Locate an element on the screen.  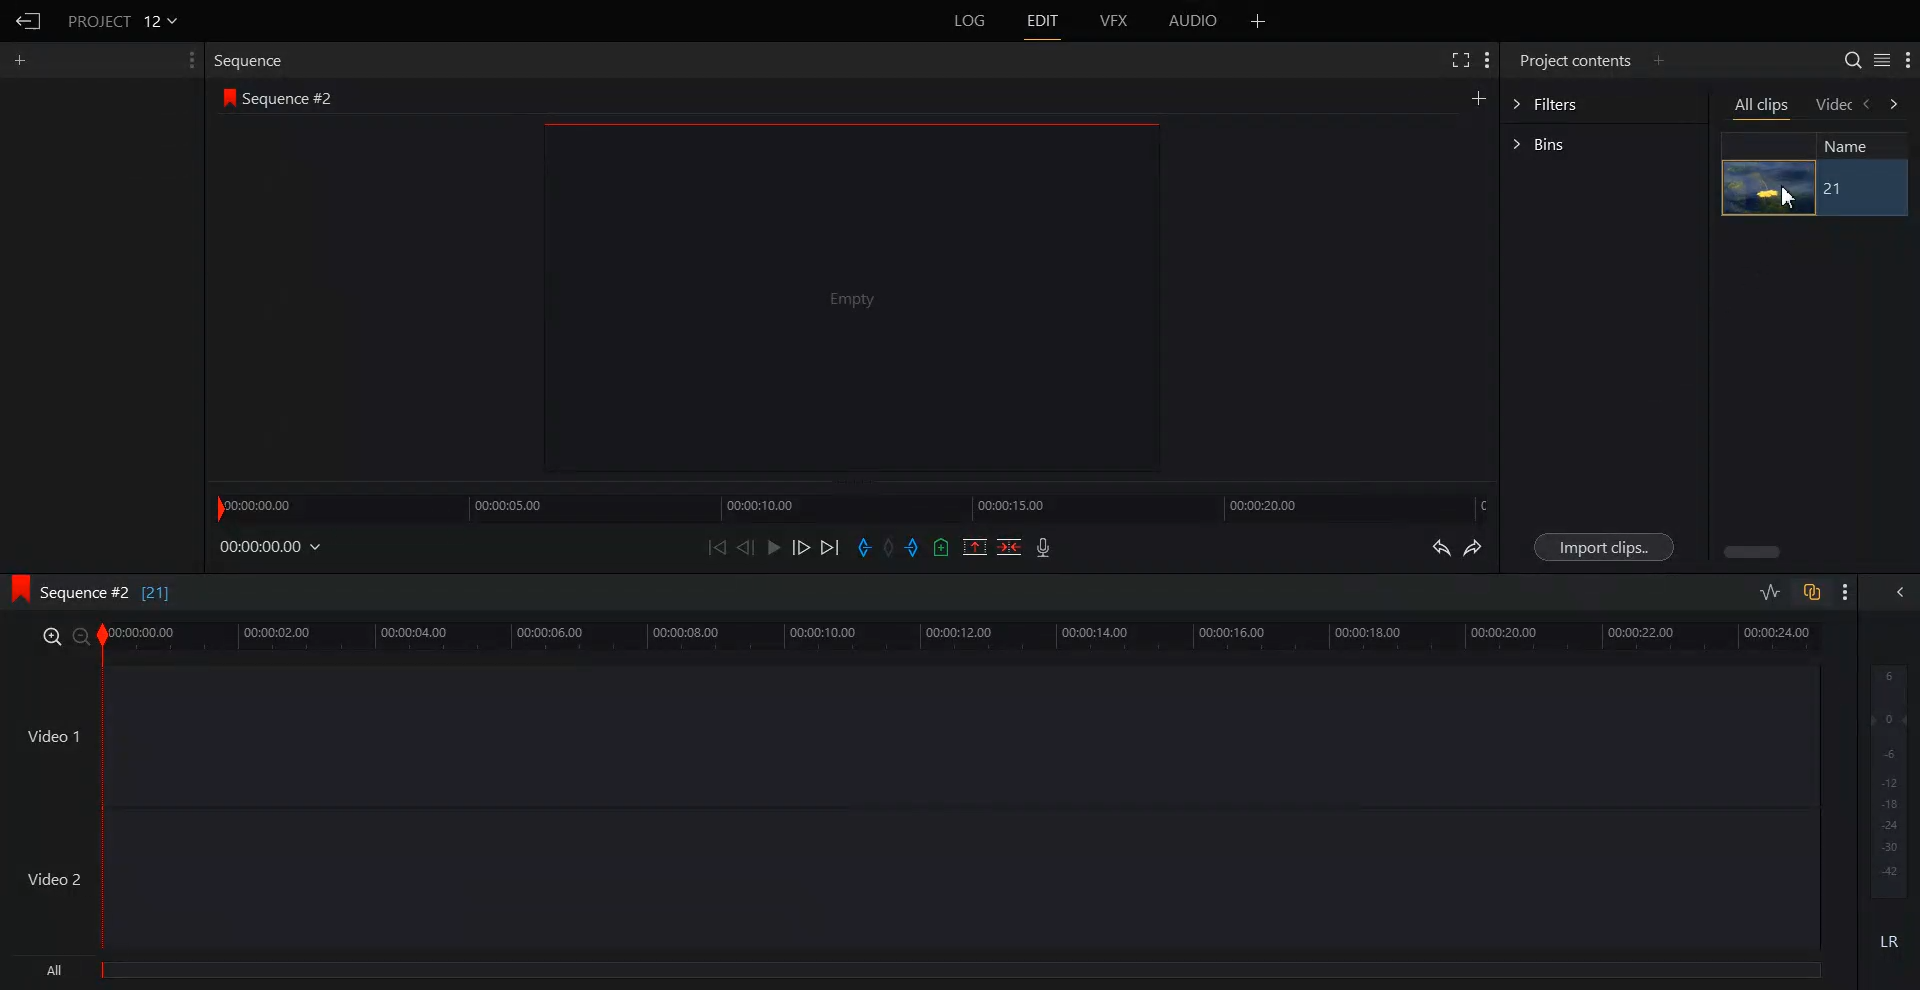
LR is located at coordinates (1890, 937).